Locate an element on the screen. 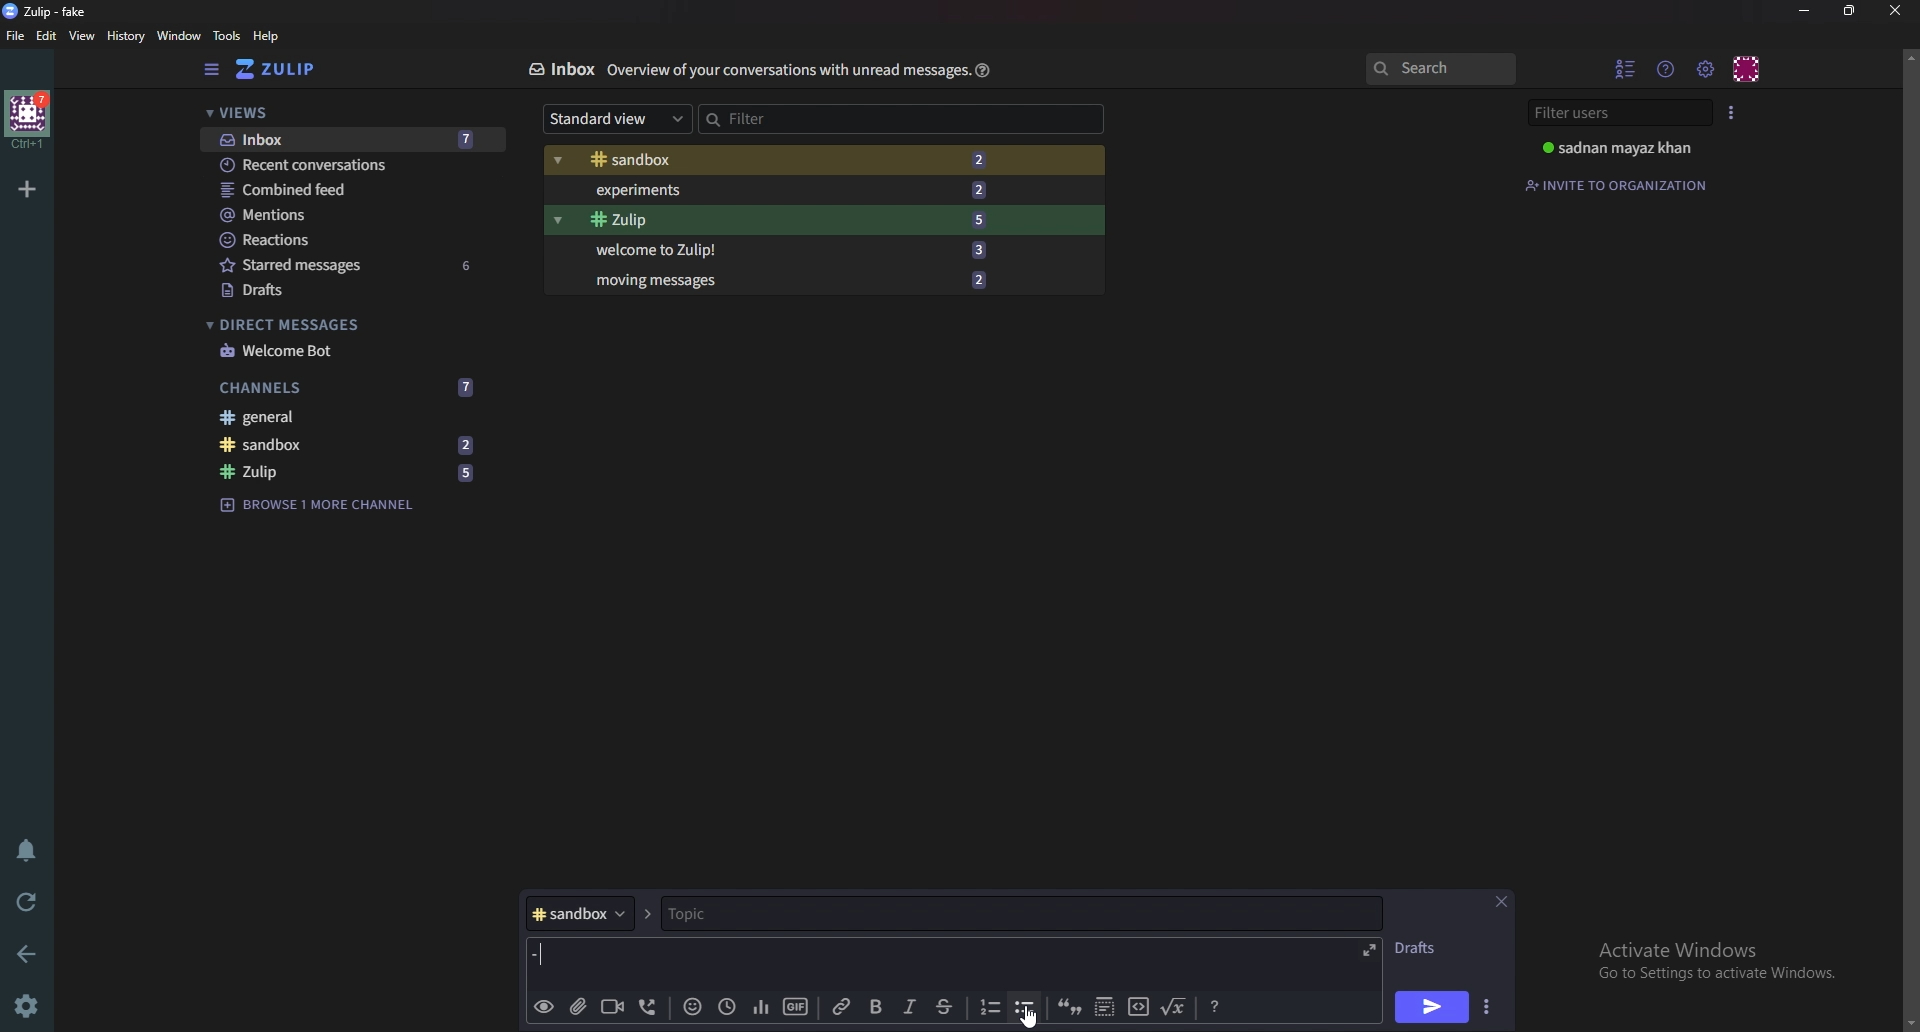 The width and height of the screenshot is (1920, 1032). Voice call is located at coordinates (652, 1006).